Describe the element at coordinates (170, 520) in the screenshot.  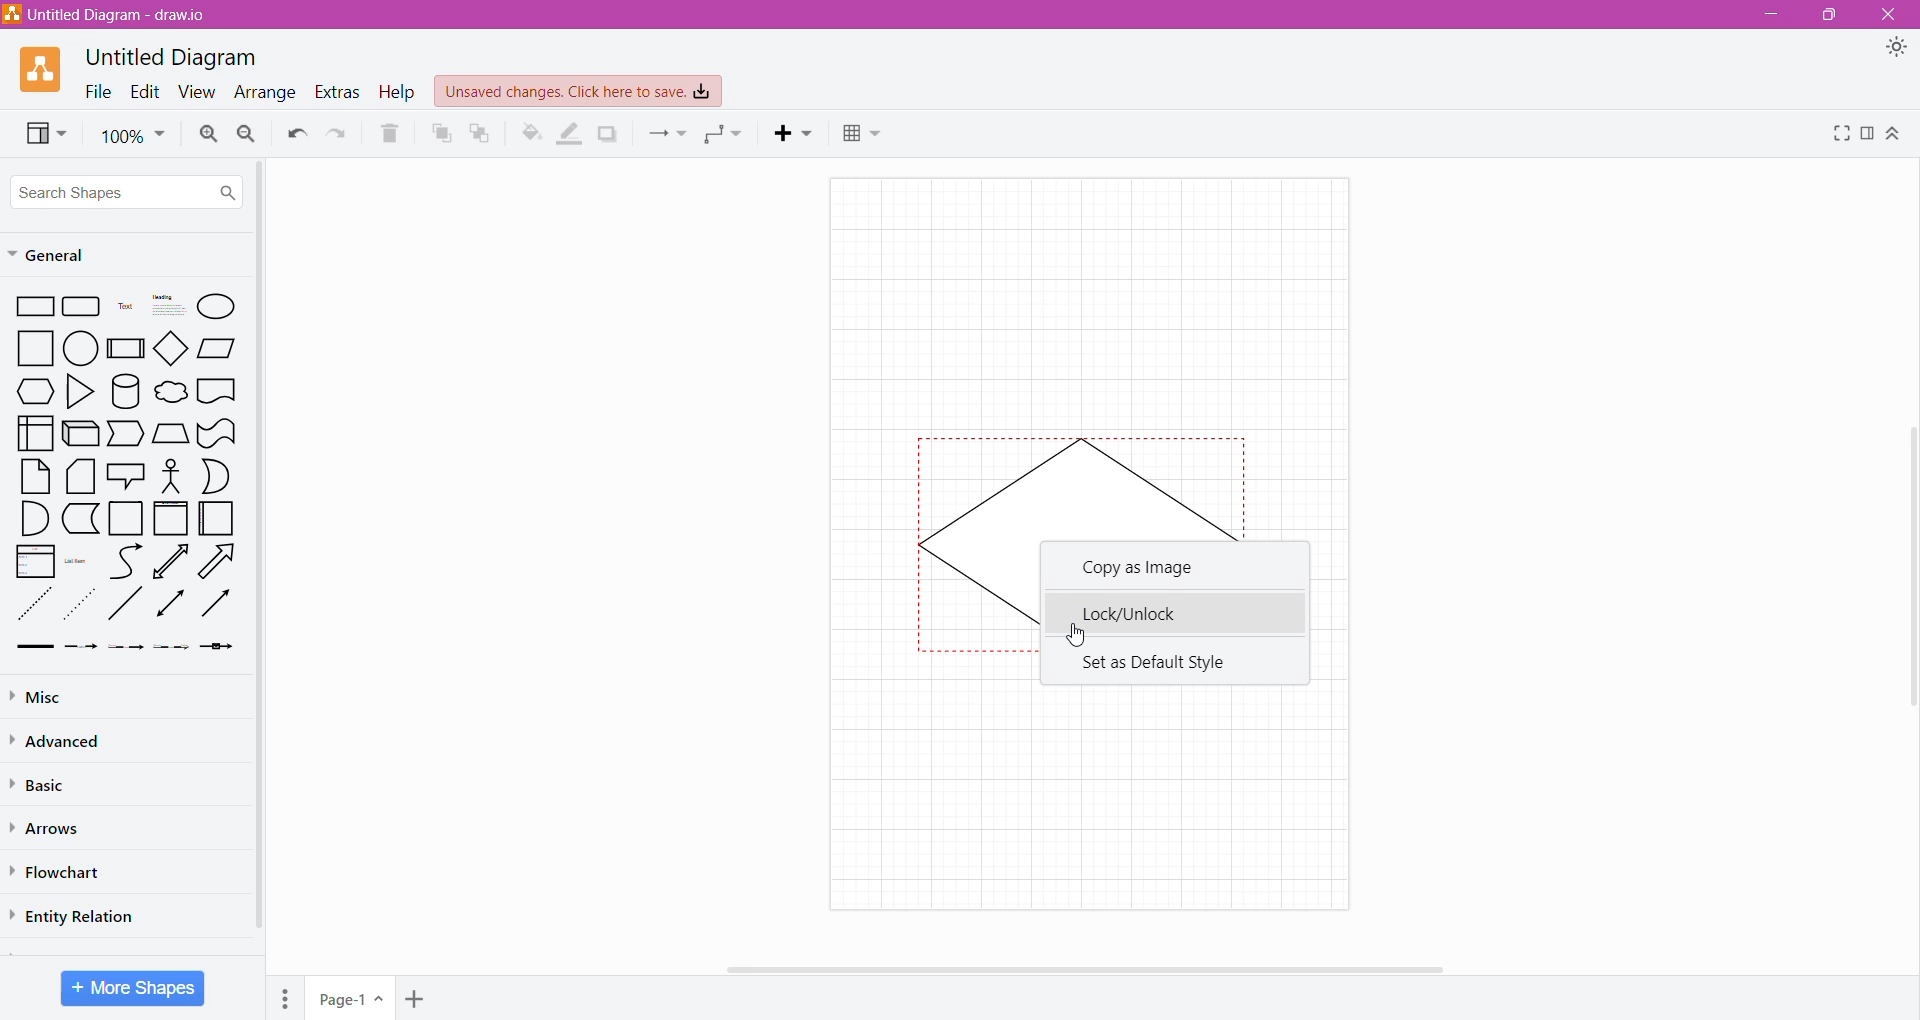
I see `Vertical Container` at that location.